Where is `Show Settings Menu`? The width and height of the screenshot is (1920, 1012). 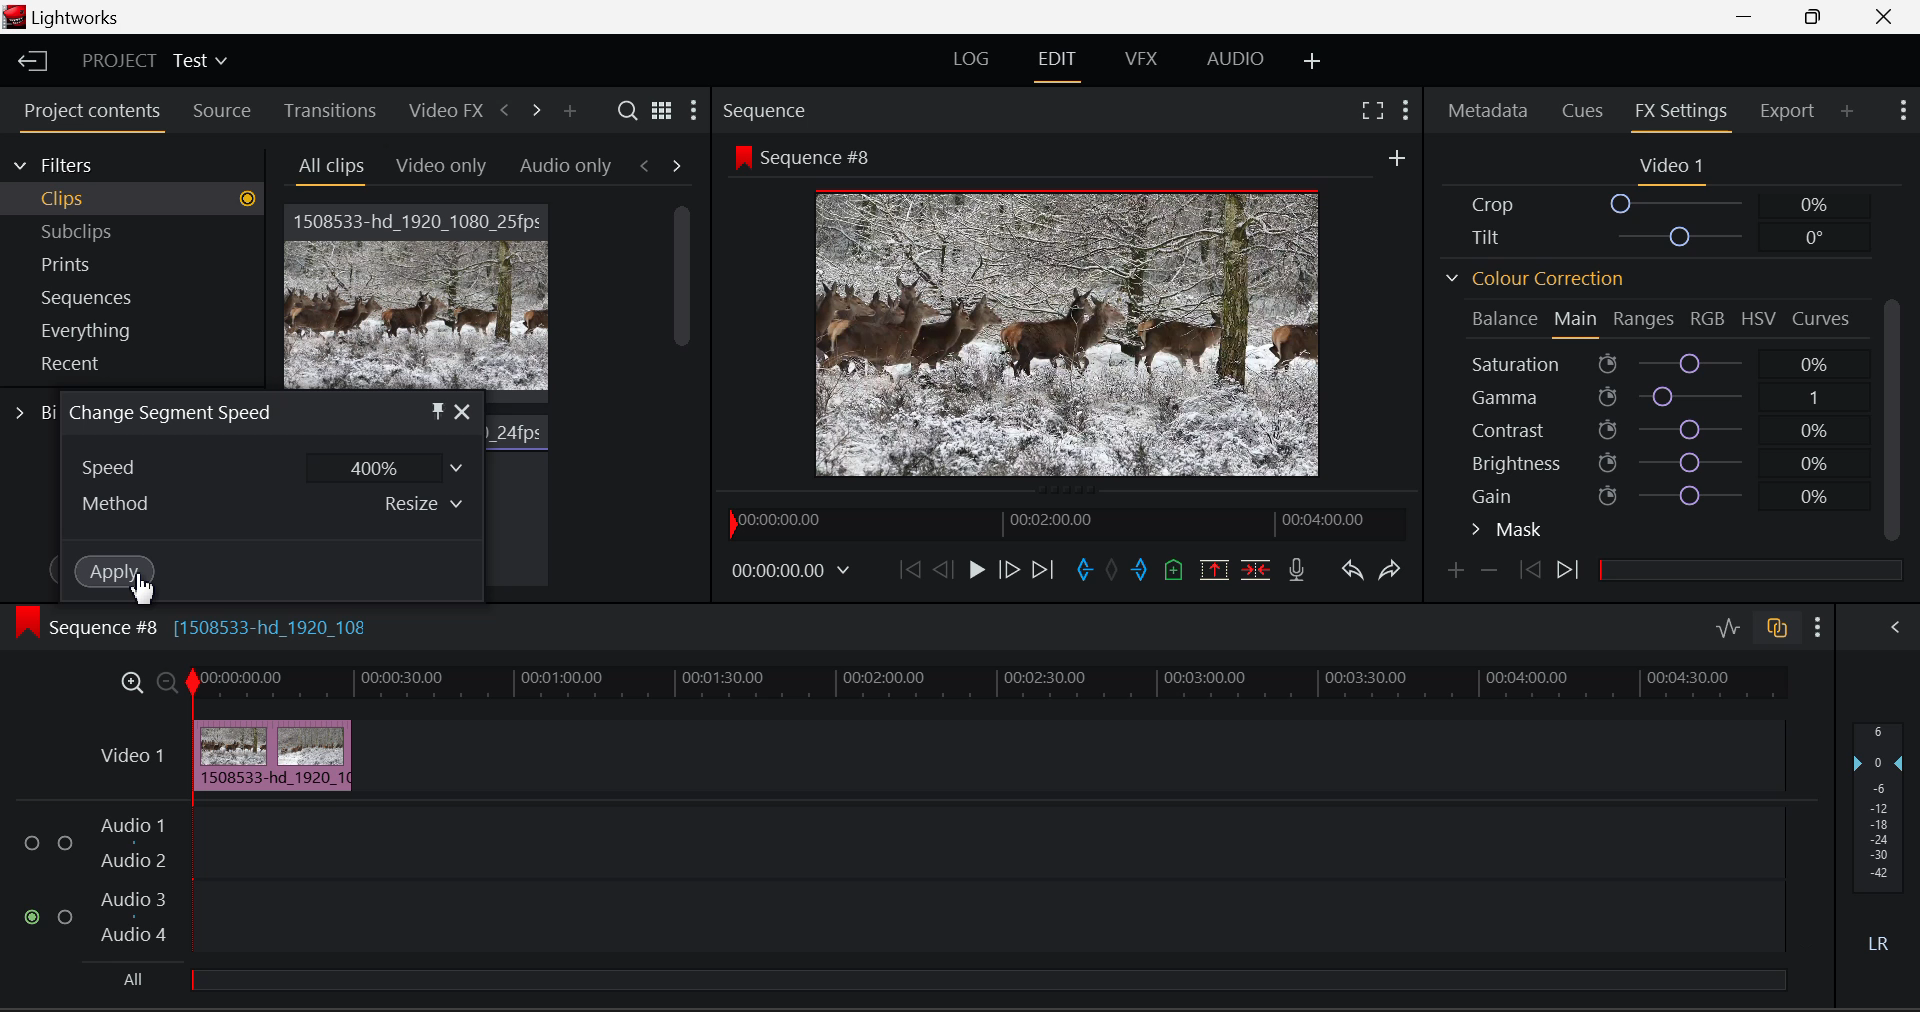
Show Settings Menu is located at coordinates (1410, 114).